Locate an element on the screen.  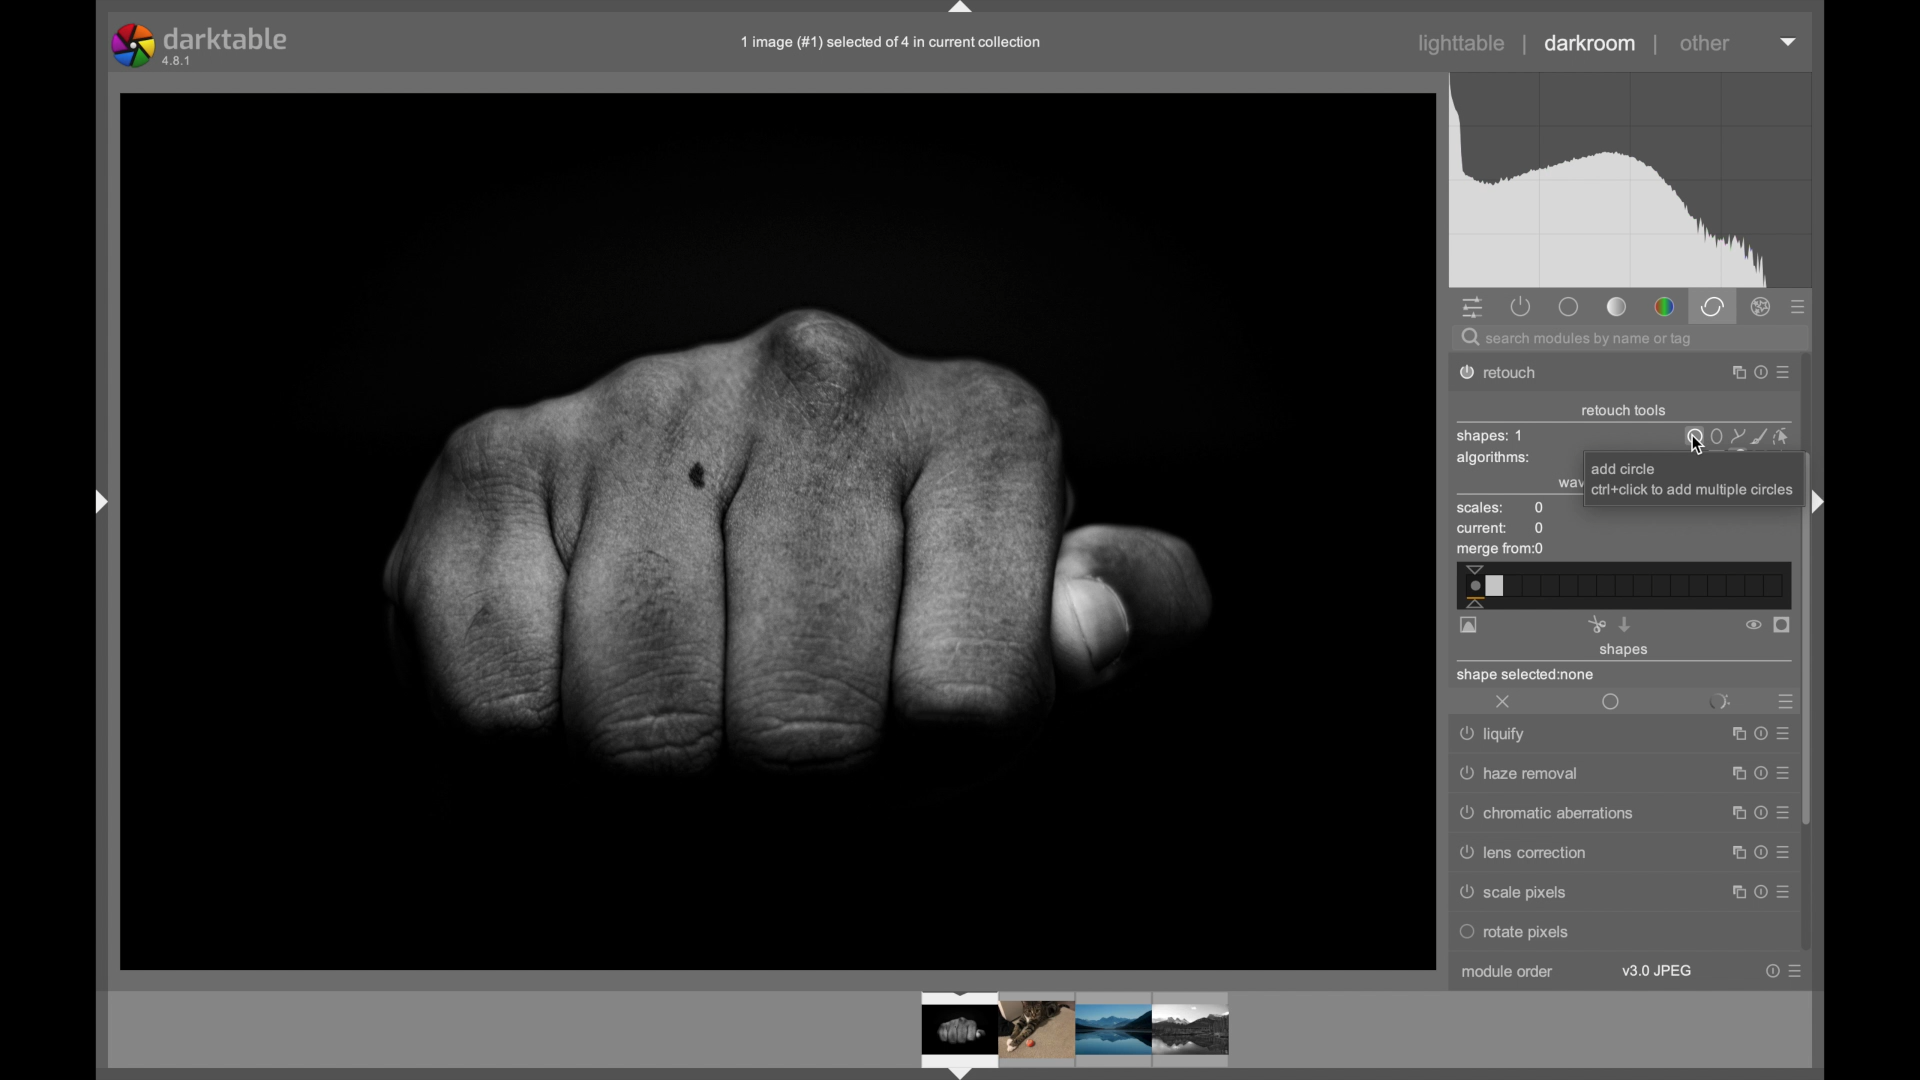
search modules by name or tag is located at coordinates (1579, 340).